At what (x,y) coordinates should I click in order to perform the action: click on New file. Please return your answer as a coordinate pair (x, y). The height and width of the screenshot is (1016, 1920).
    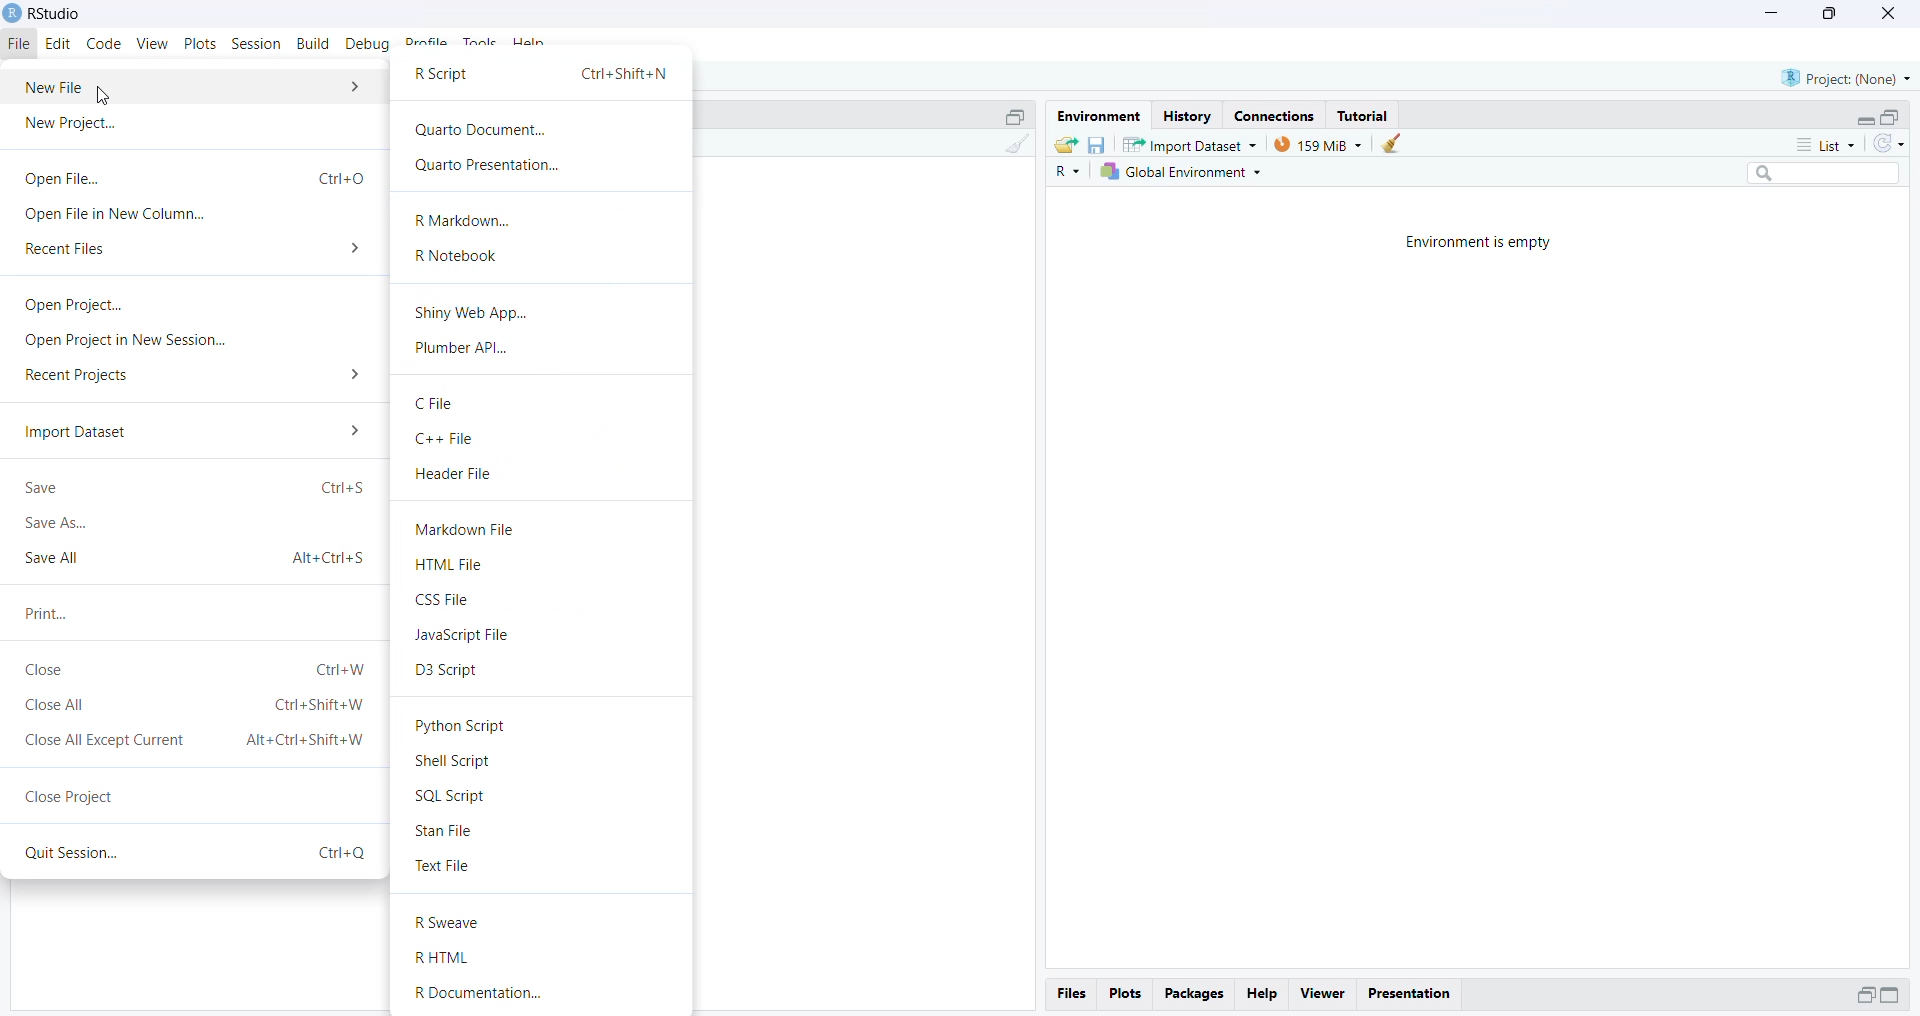
    Looking at the image, I should click on (191, 86).